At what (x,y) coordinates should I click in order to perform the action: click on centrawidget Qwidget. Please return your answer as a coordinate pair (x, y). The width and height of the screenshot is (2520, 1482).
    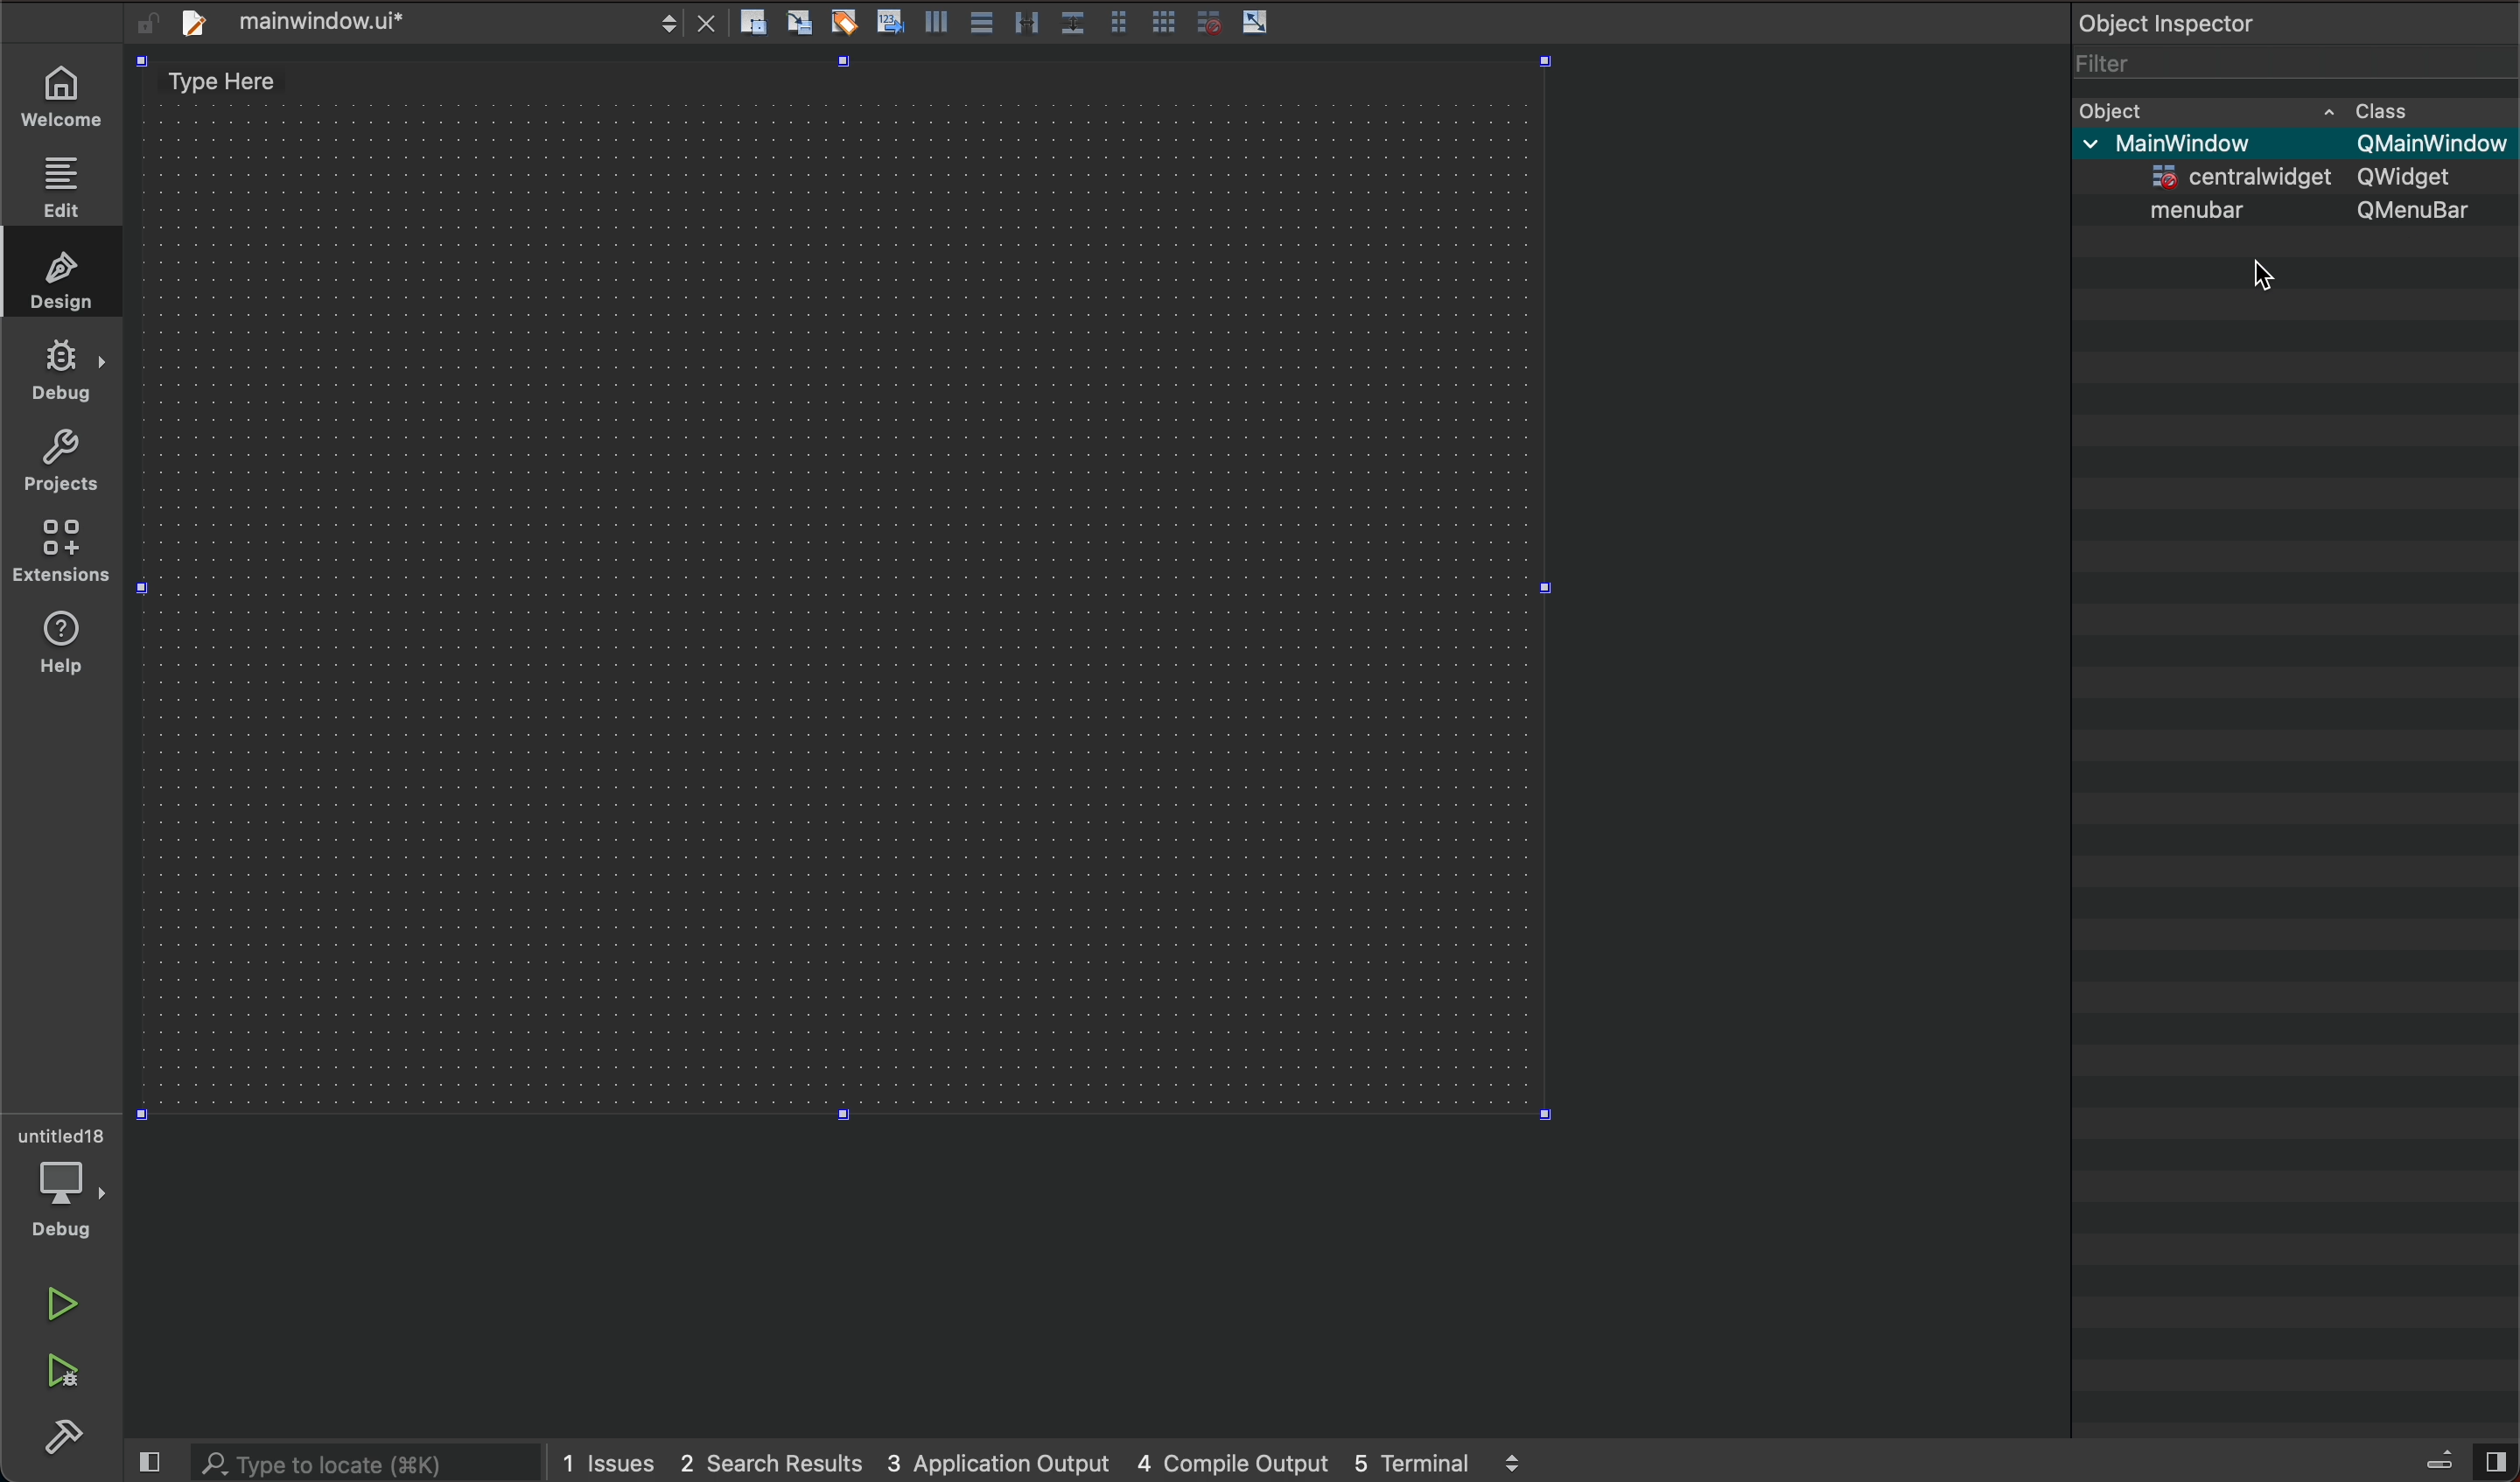
    Looking at the image, I should click on (2306, 180).